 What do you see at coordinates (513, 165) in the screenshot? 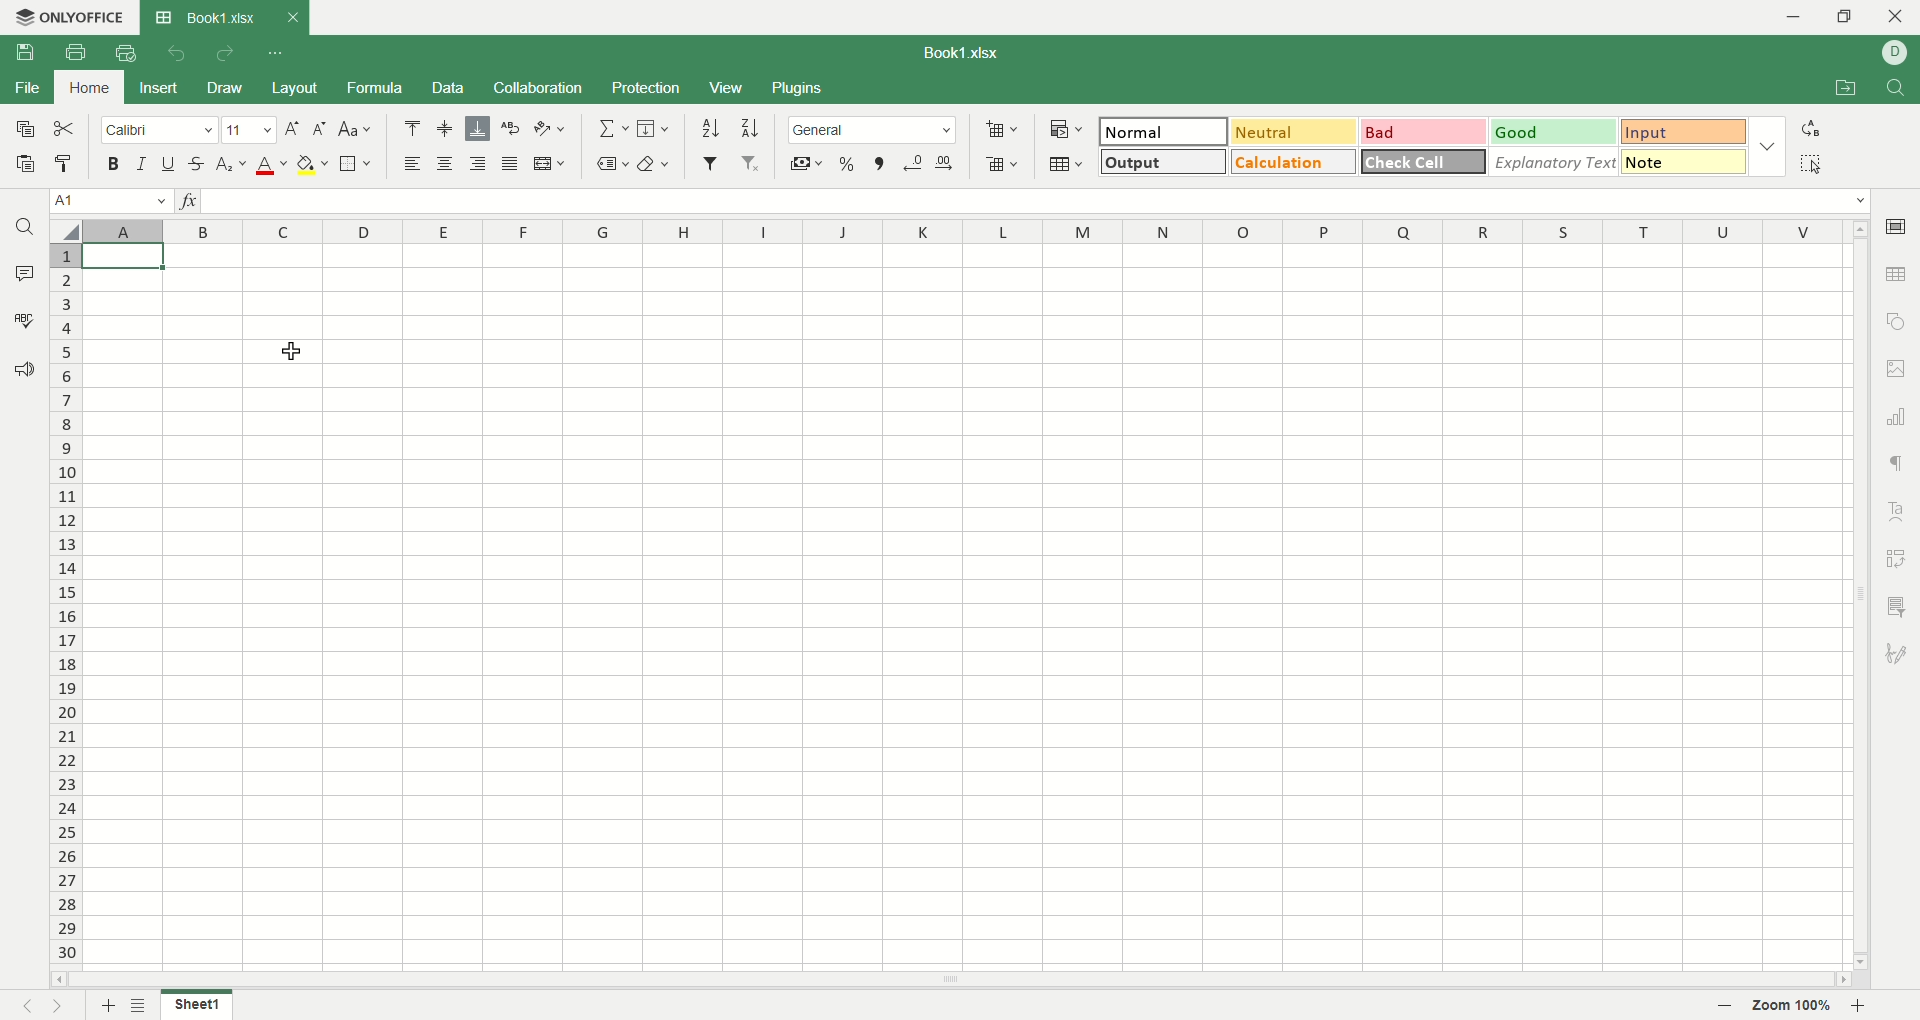
I see `justified` at bounding box center [513, 165].